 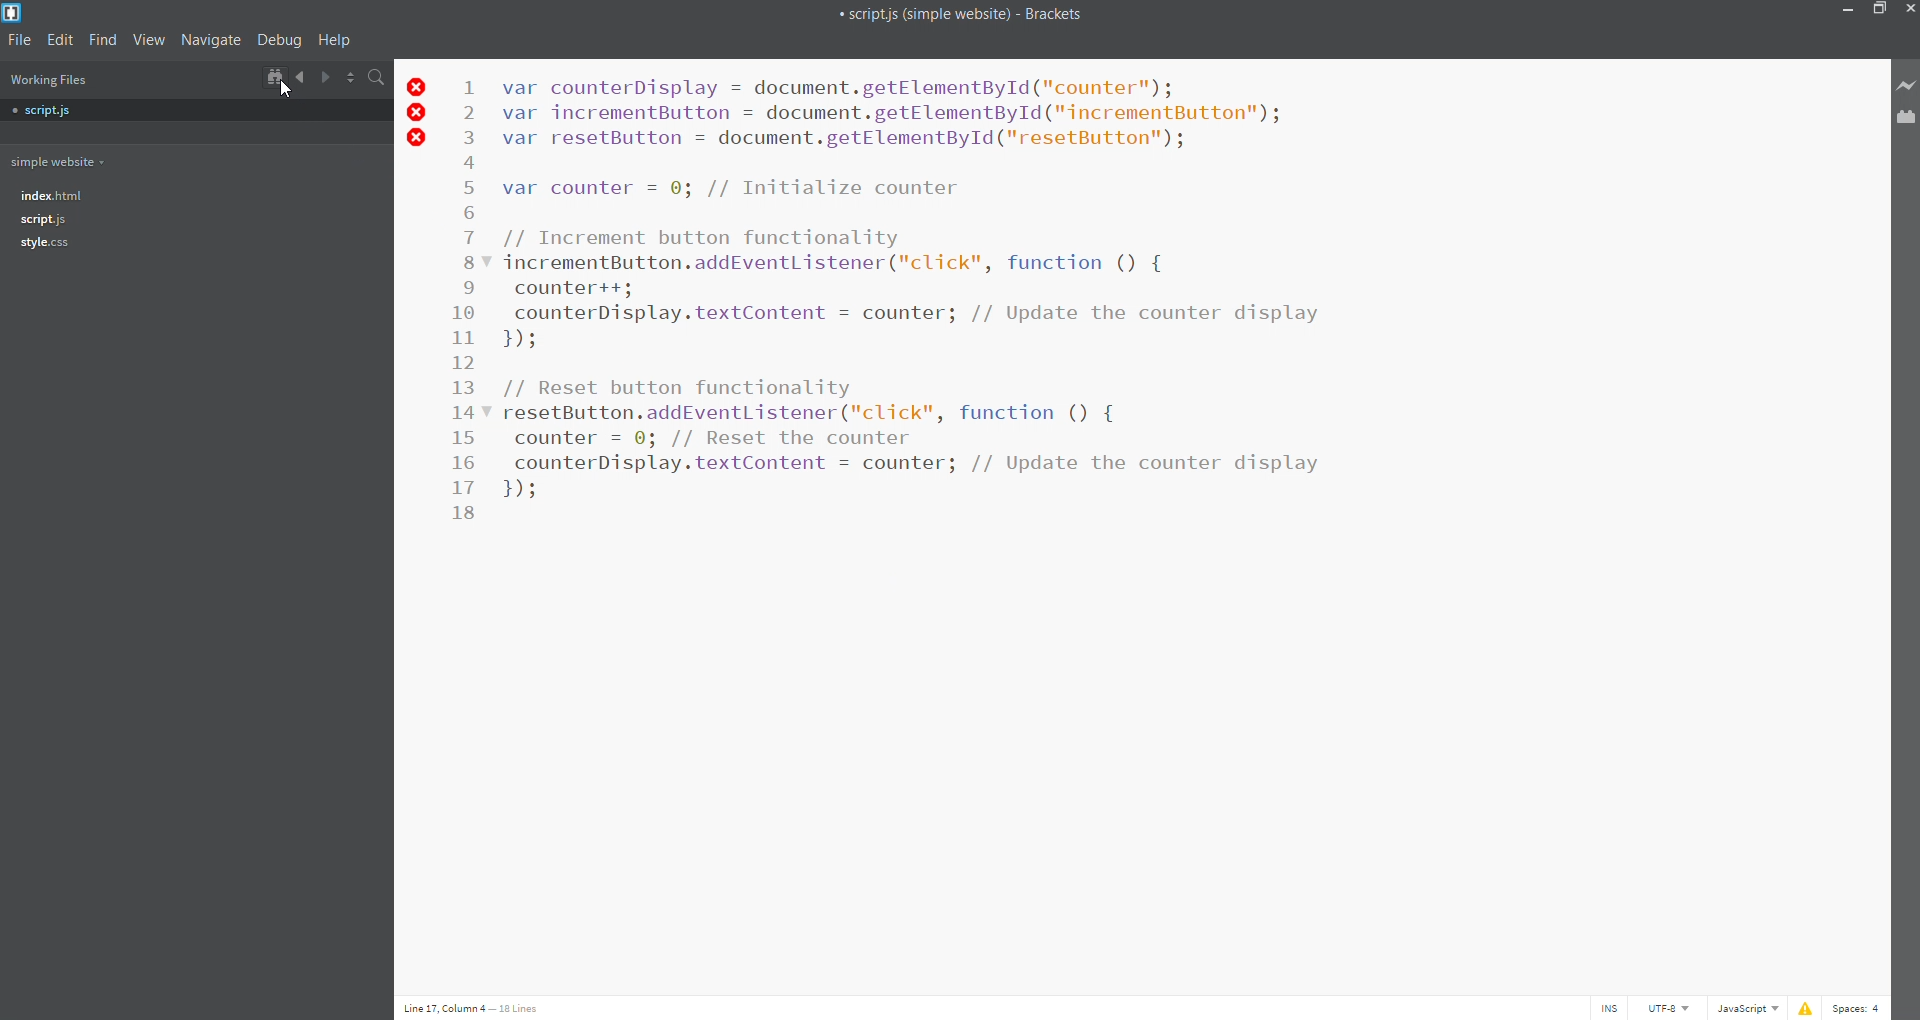 I want to click on script.js, so click(x=42, y=219).